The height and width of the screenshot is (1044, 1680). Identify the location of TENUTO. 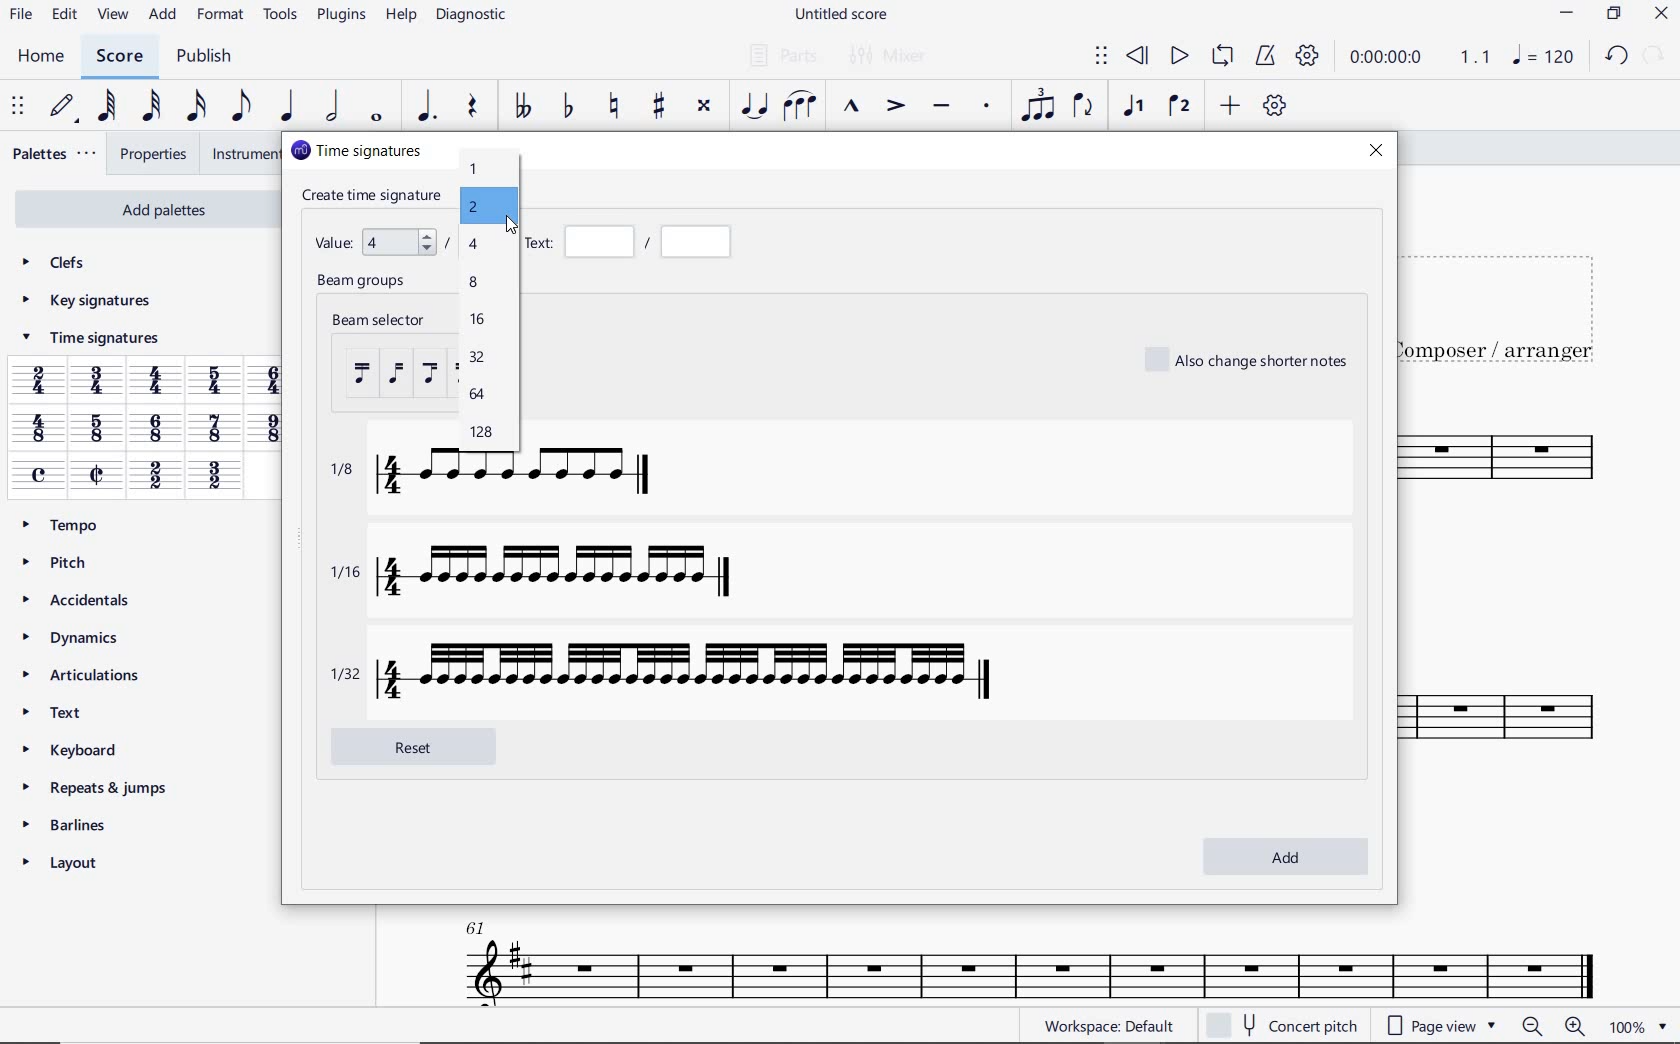
(940, 107).